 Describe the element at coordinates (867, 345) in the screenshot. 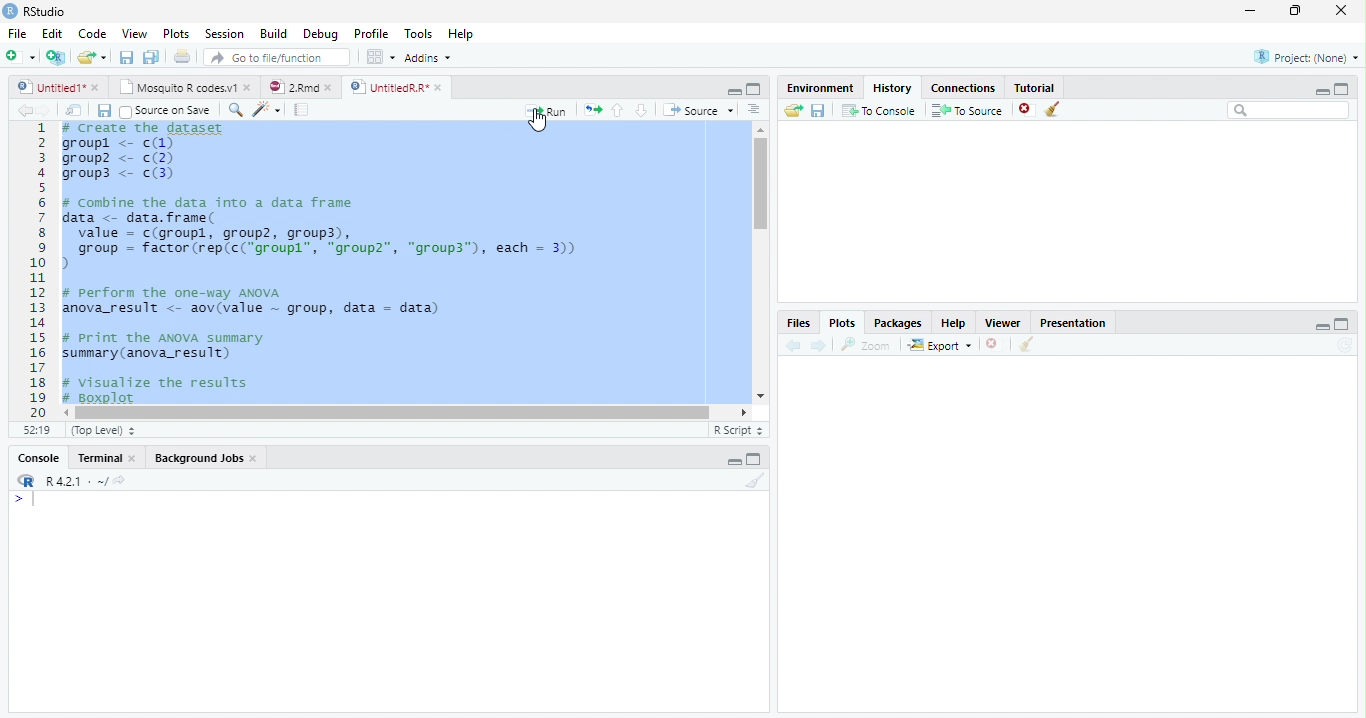

I see `Zoom` at that location.